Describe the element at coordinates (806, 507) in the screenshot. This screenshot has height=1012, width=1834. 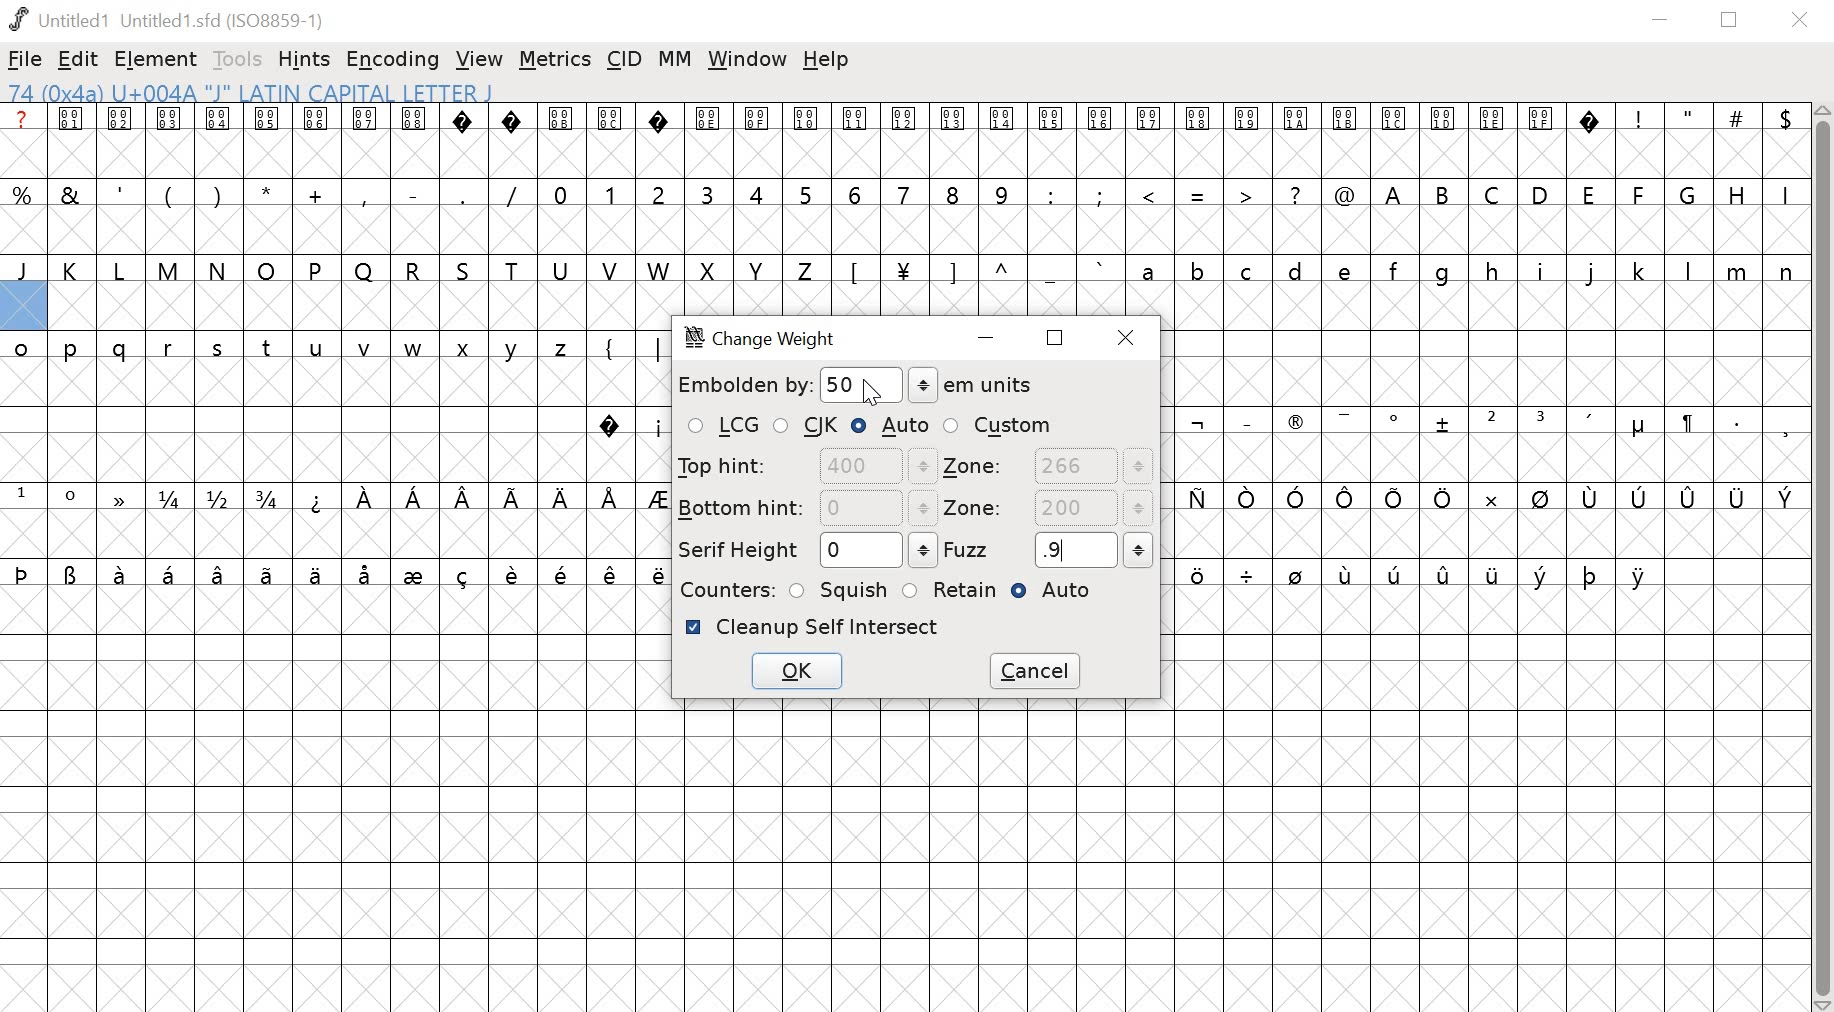
I see `BOTTOM HINT` at that location.